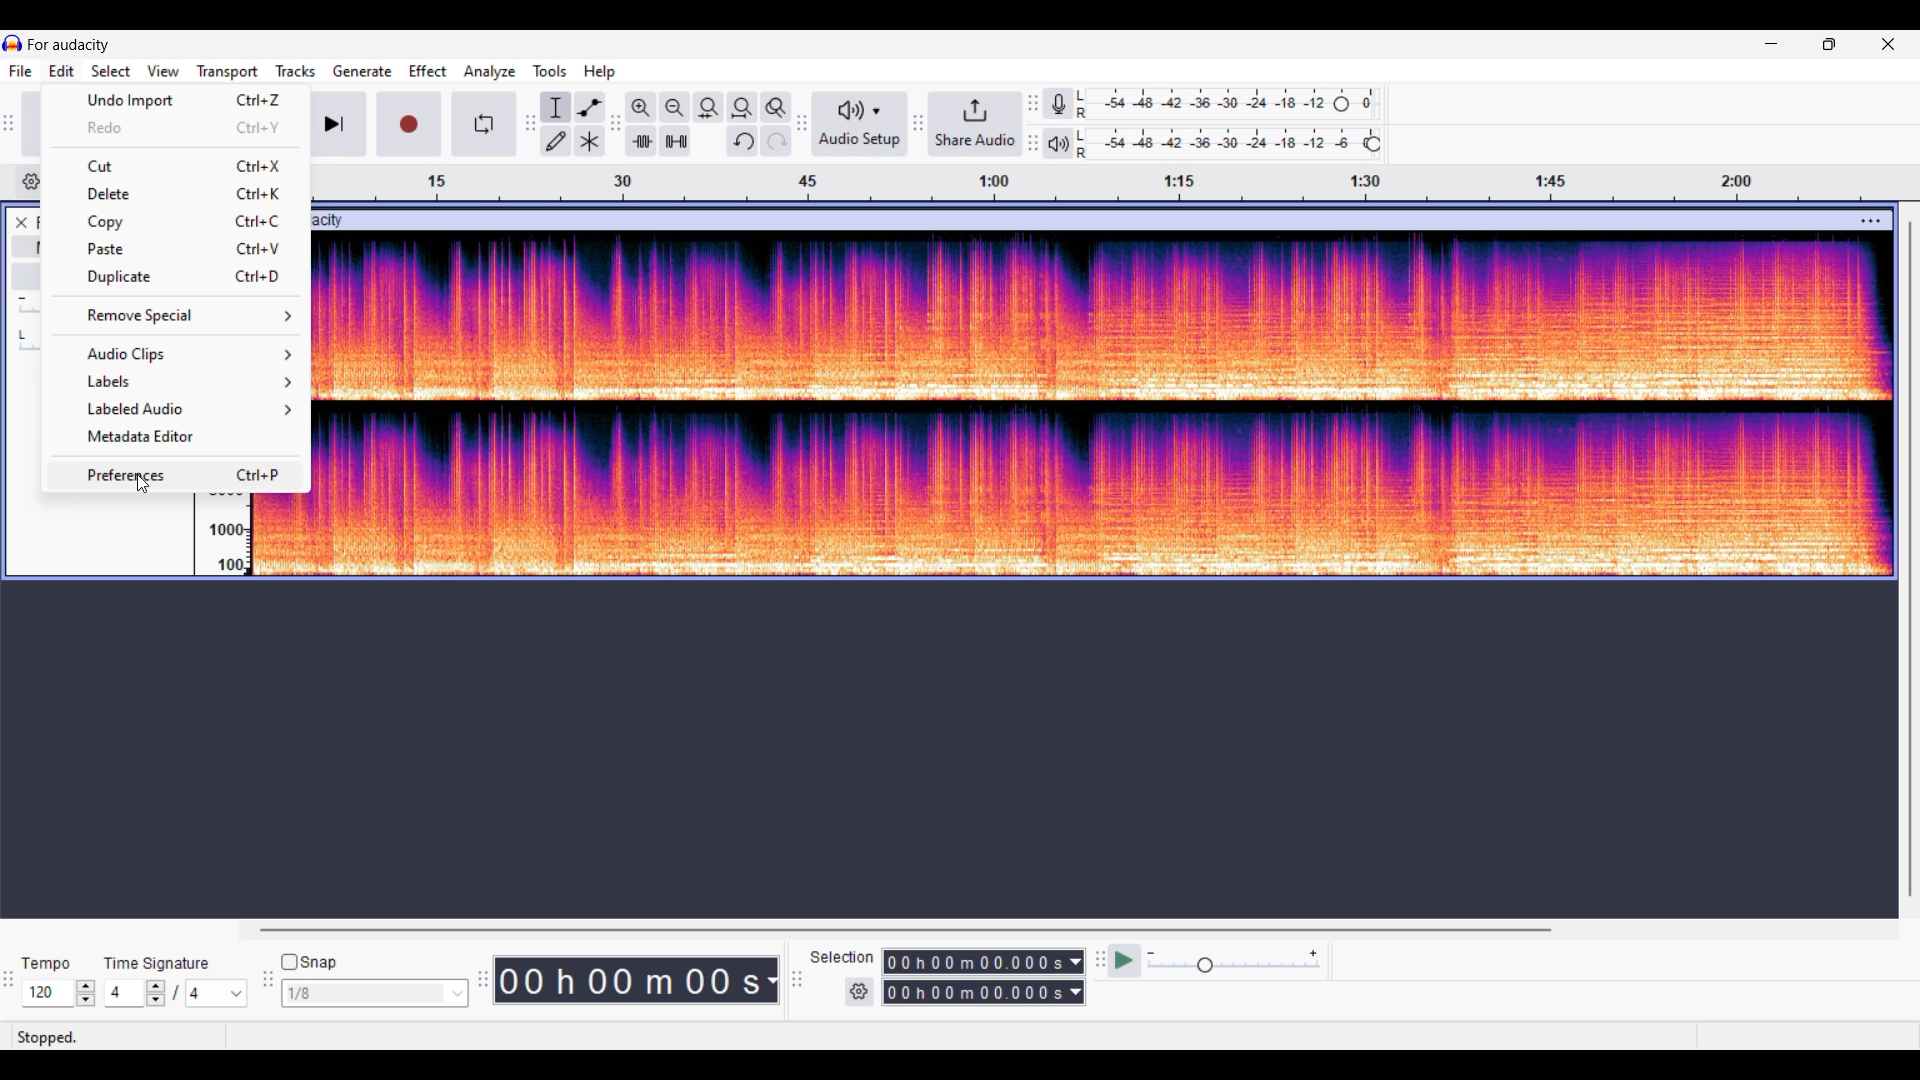 Image resolution: width=1920 pixels, height=1080 pixels. I want to click on Delete, so click(178, 193).